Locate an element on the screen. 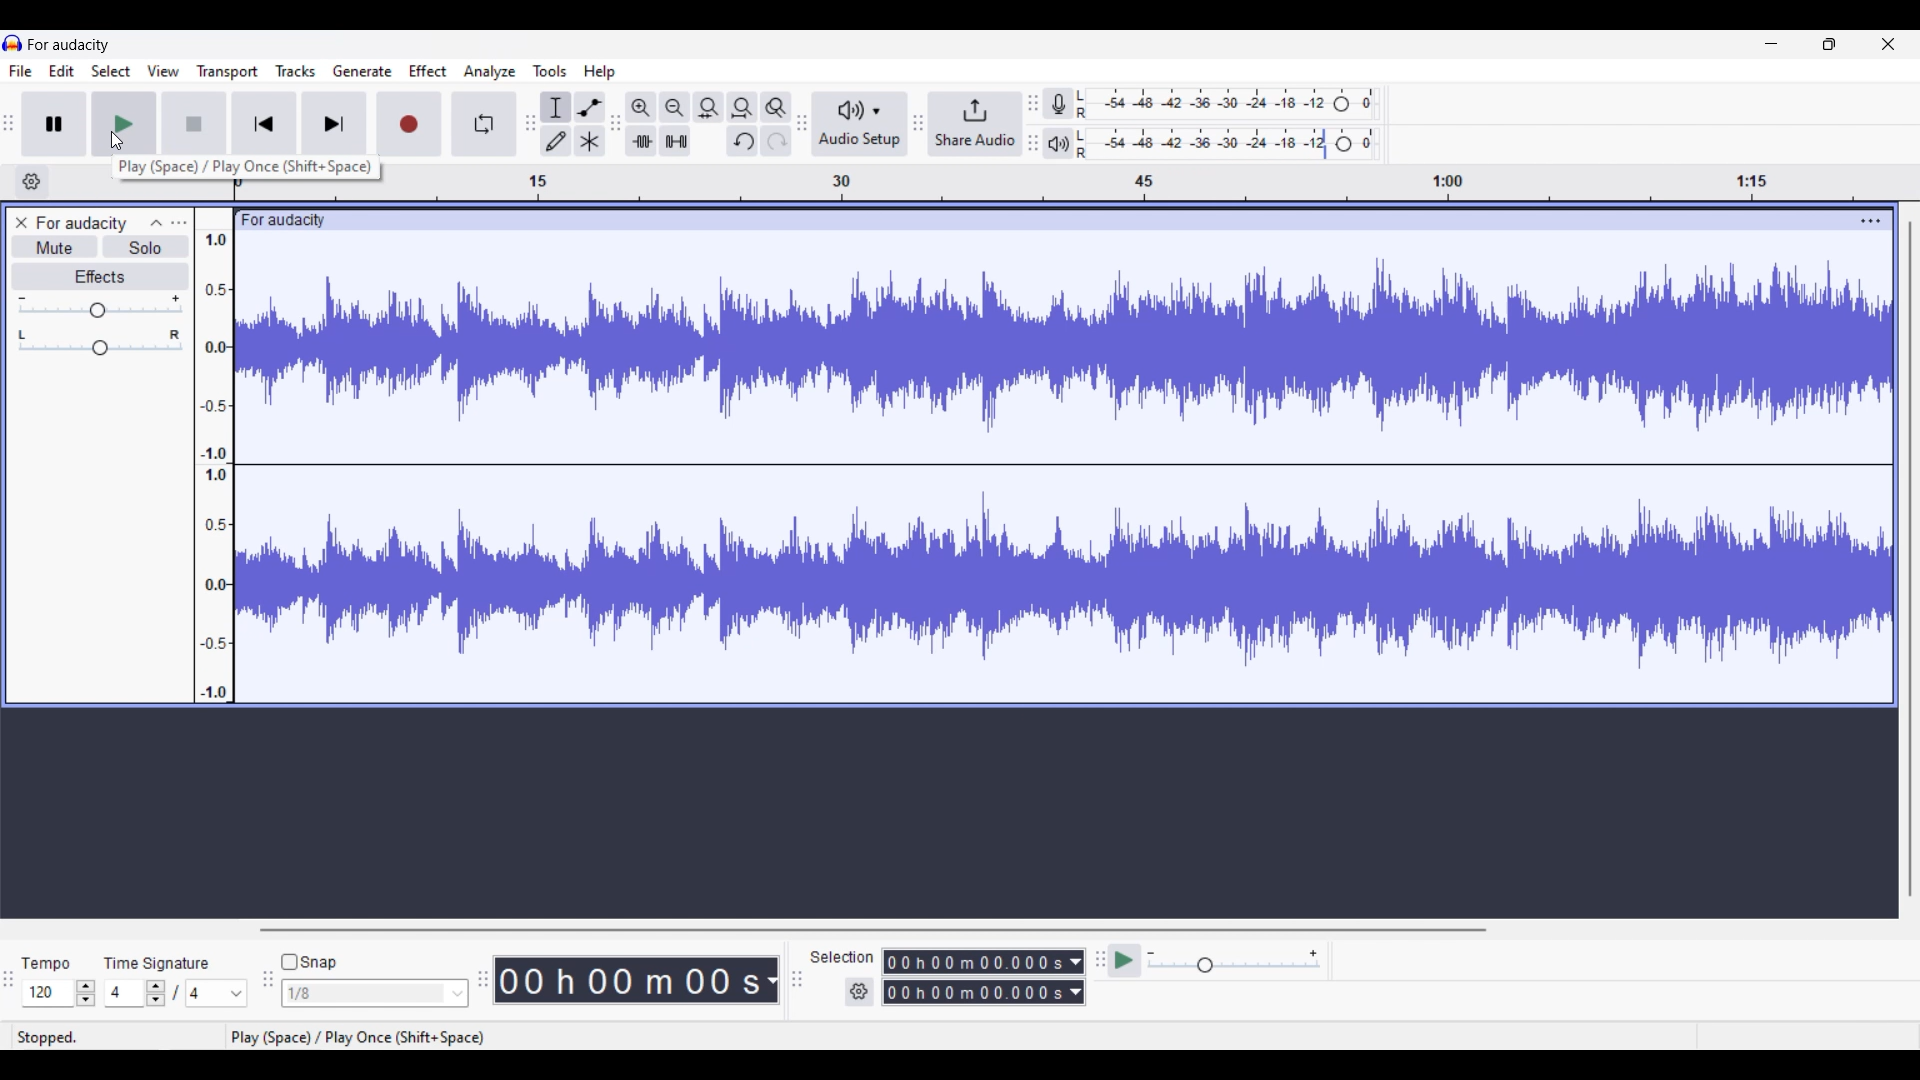  Mute is located at coordinates (55, 246).